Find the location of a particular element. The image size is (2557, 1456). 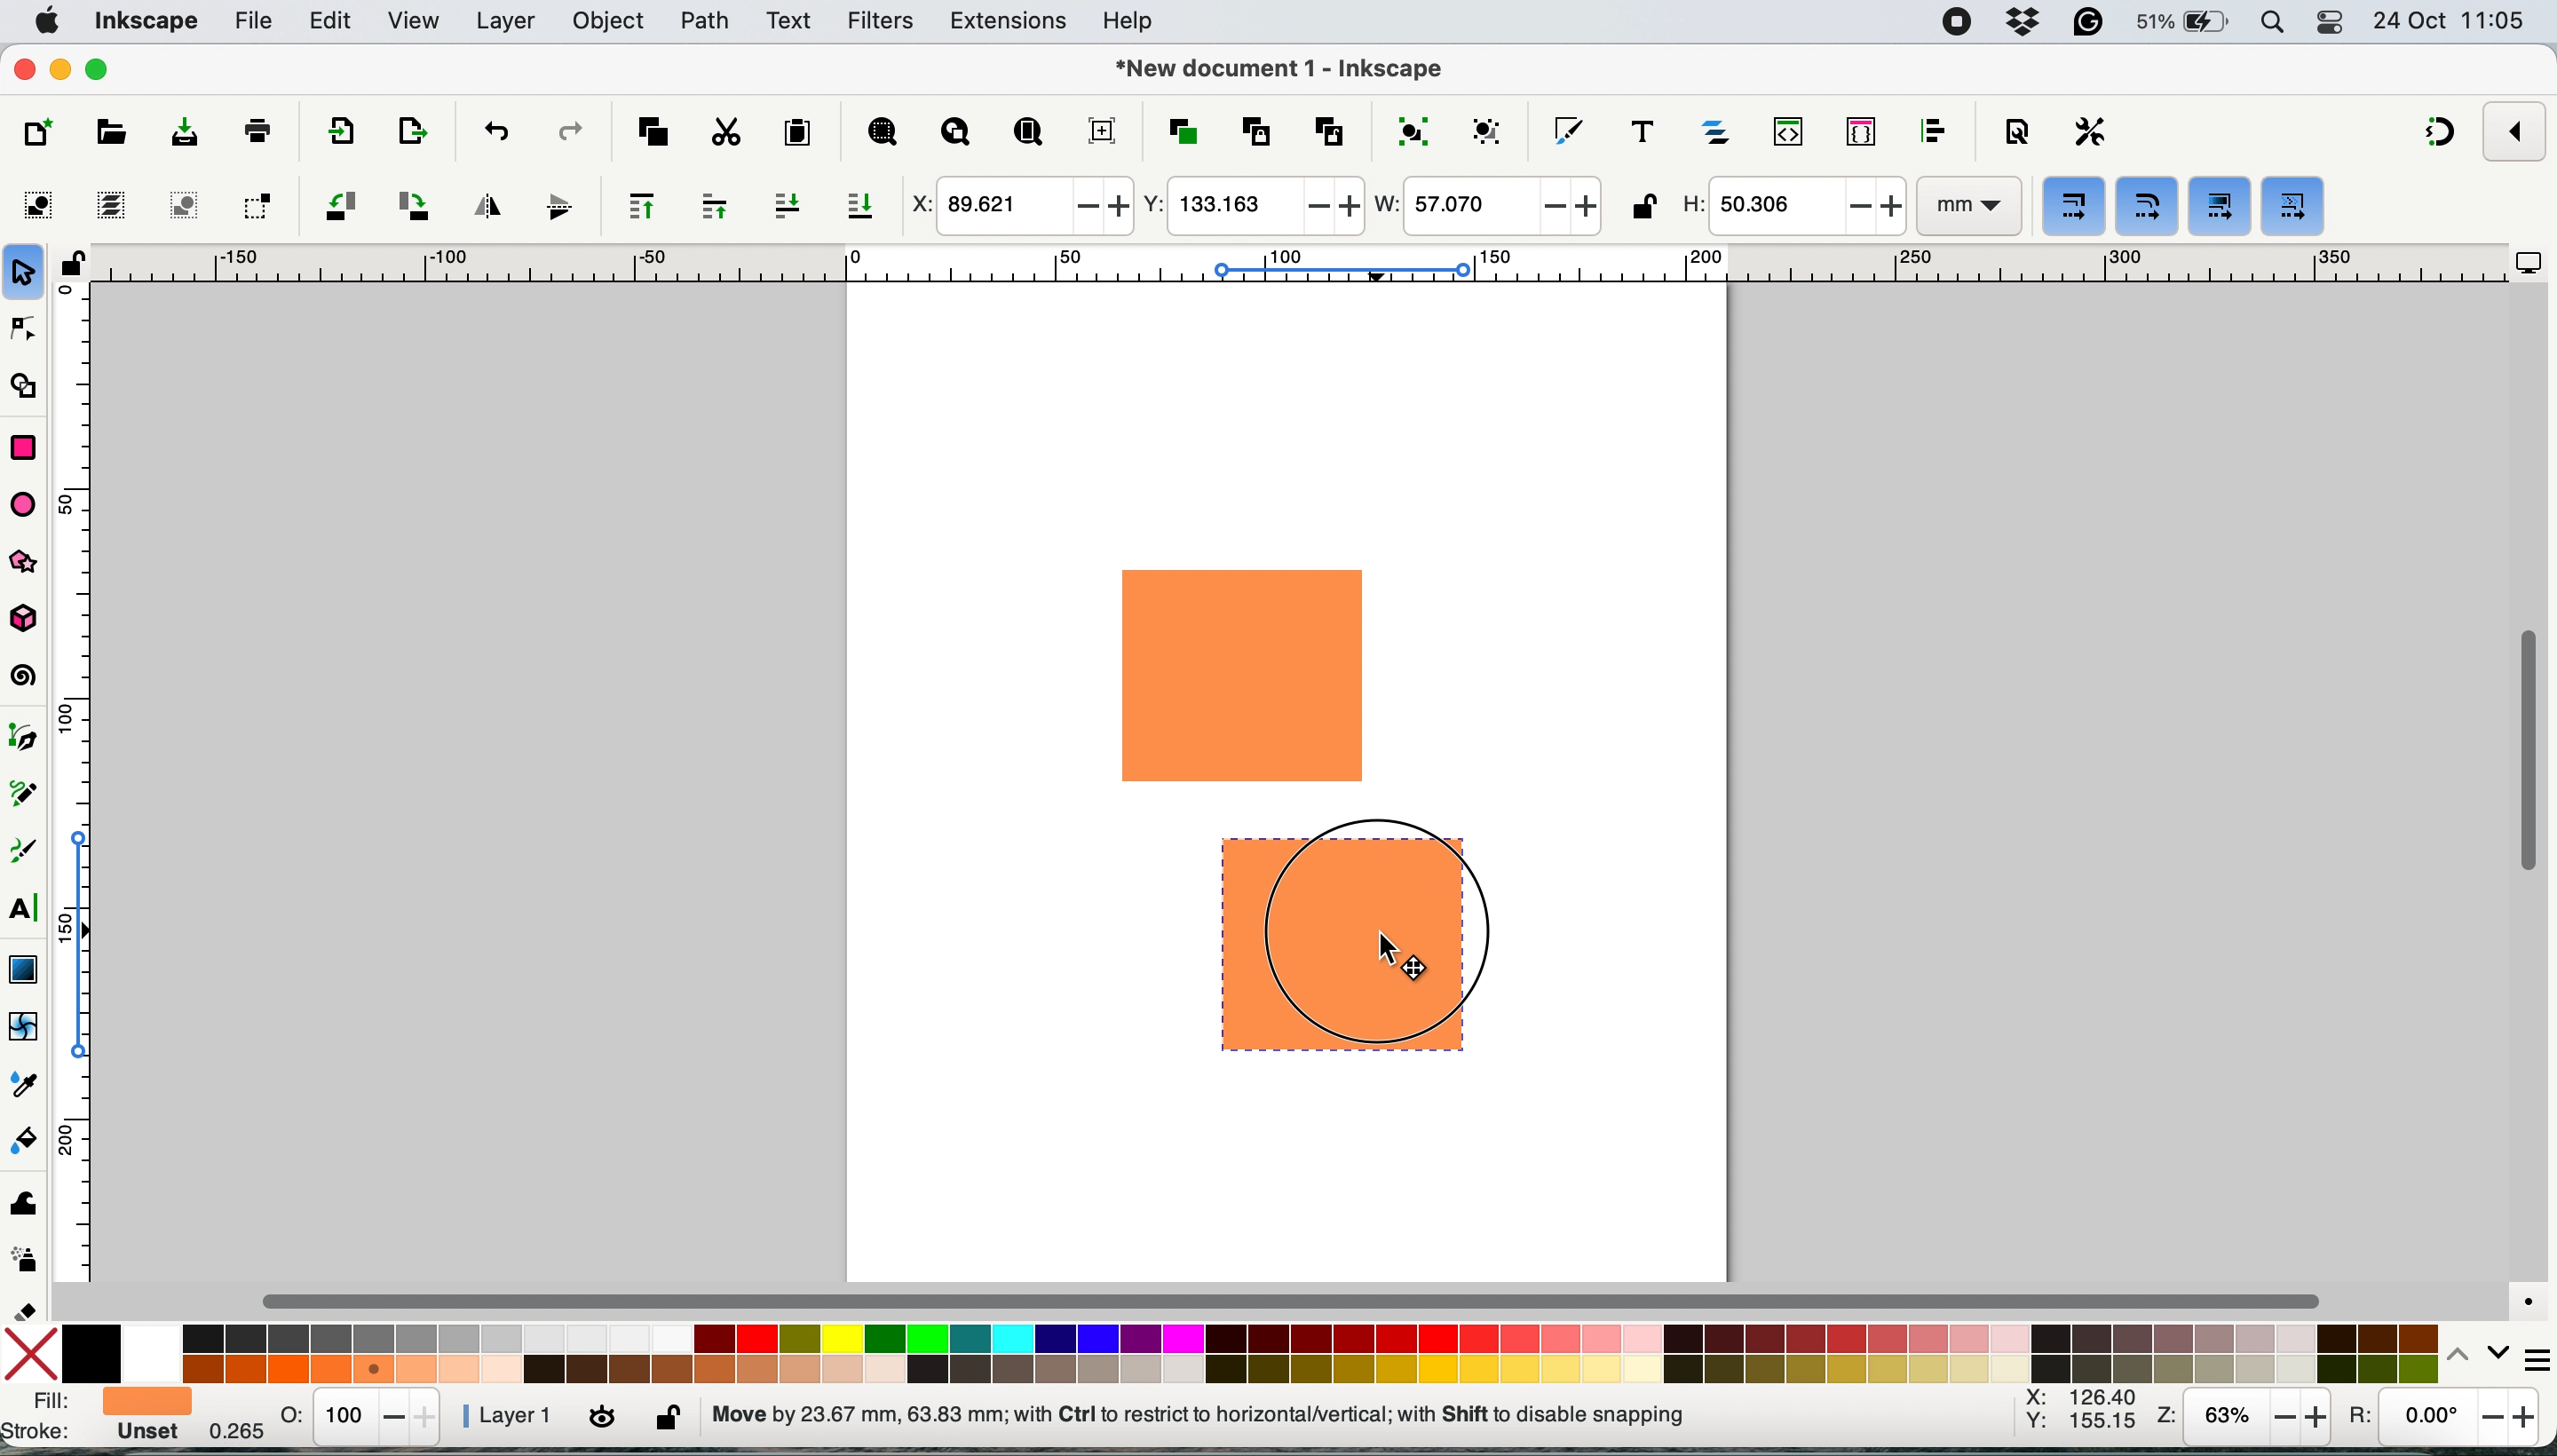

height is located at coordinates (1790, 206).